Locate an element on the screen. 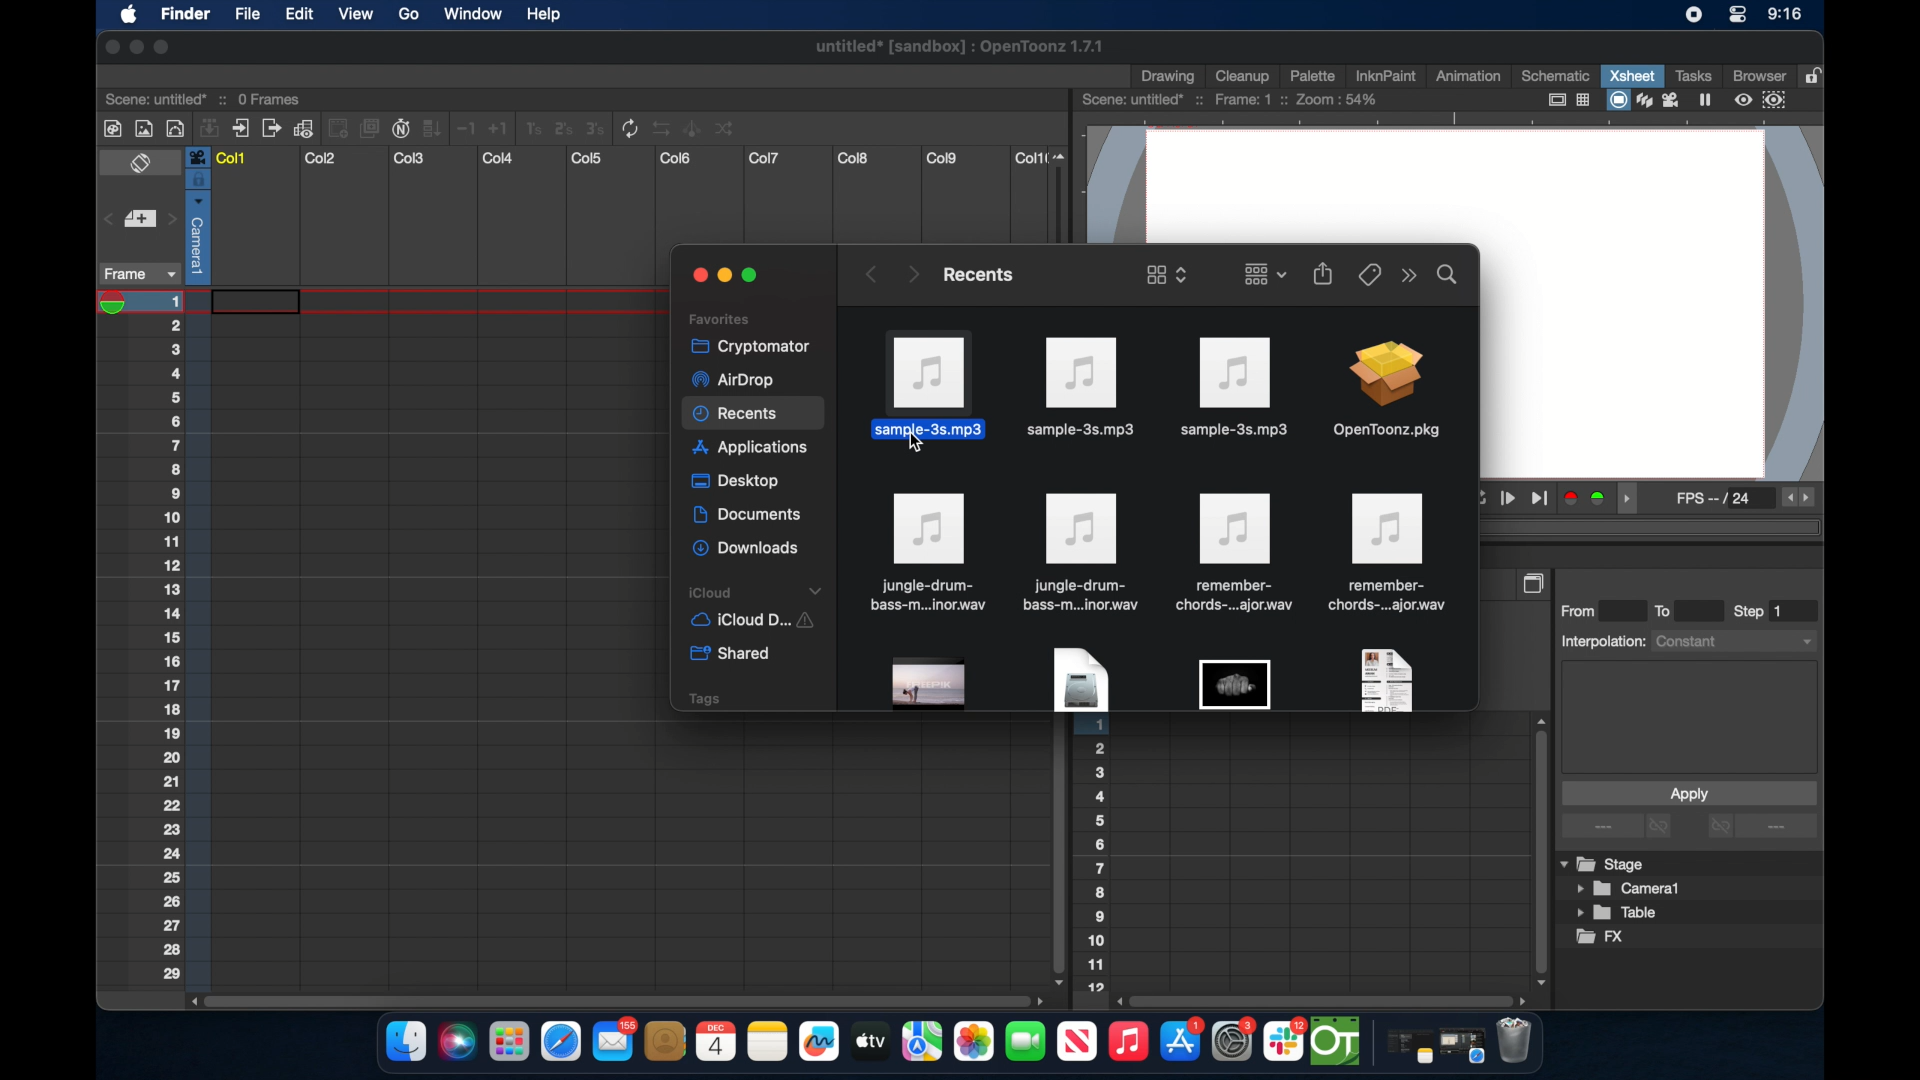 This screenshot has width=1920, height=1080. recents is located at coordinates (976, 274).